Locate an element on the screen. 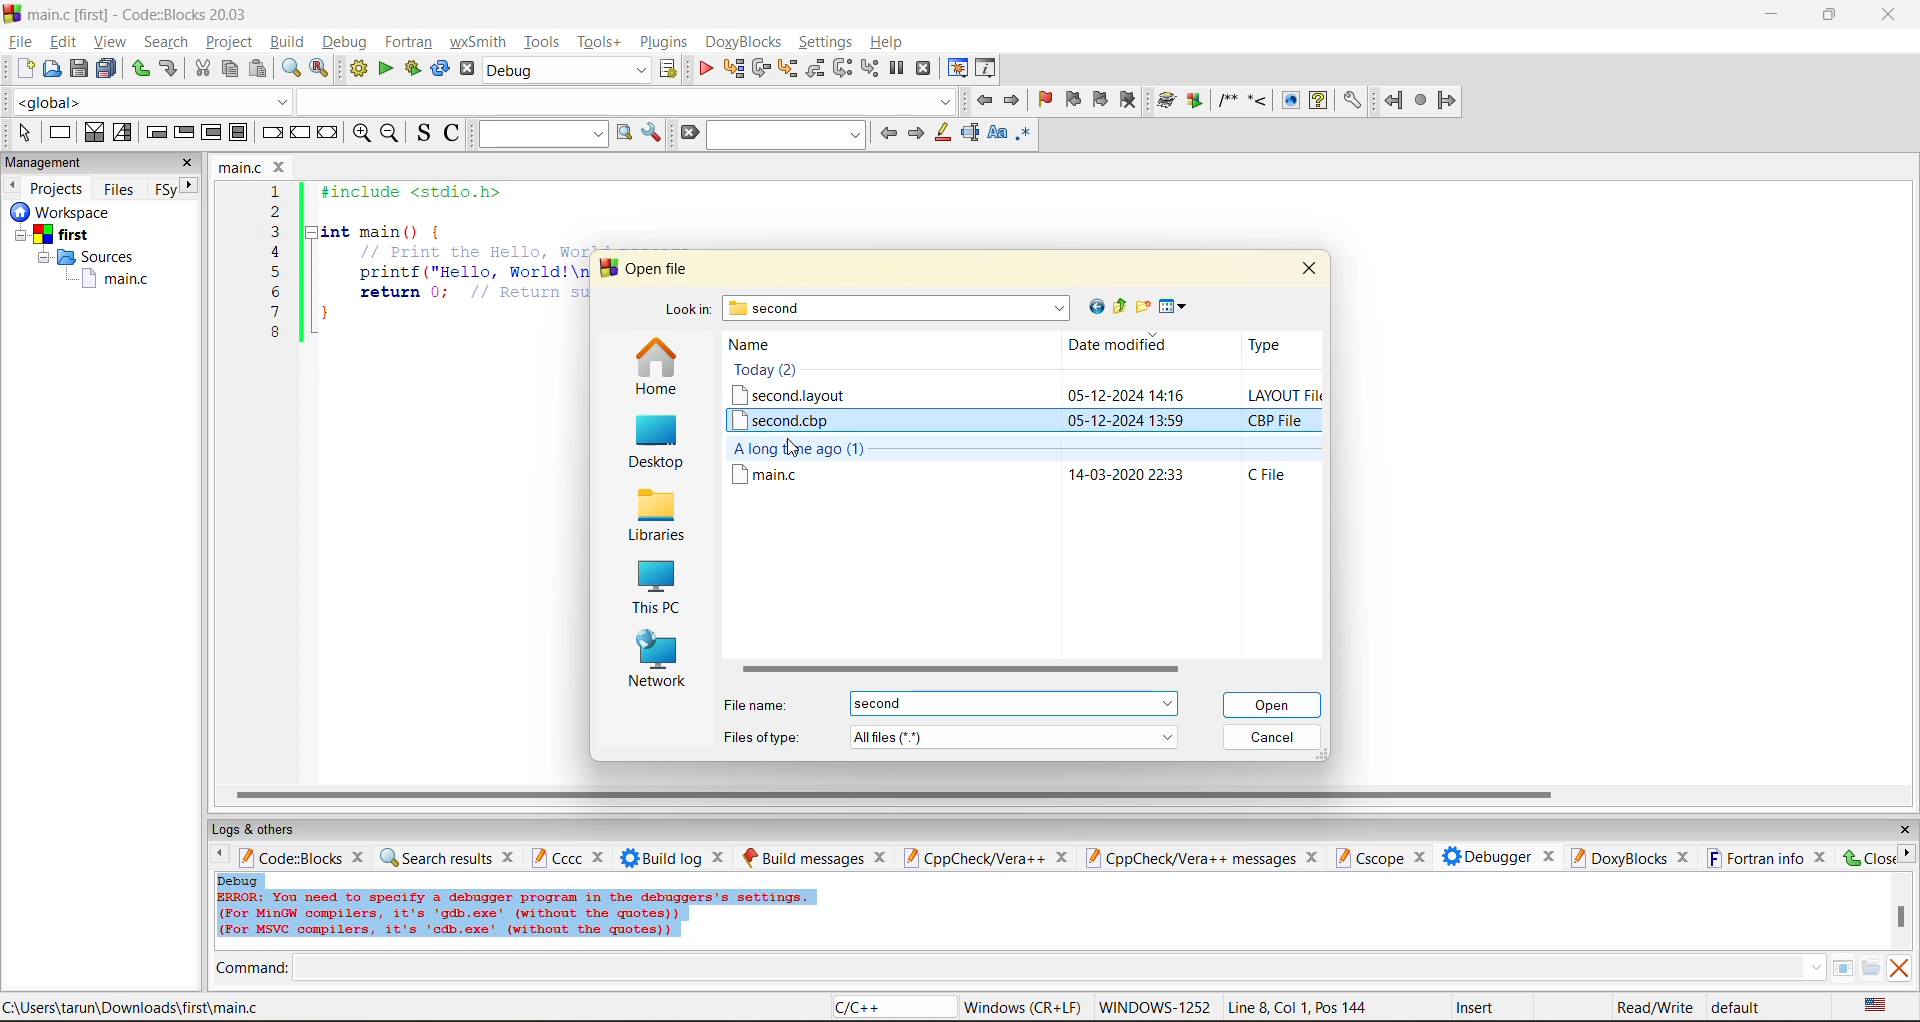  help is located at coordinates (889, 42).